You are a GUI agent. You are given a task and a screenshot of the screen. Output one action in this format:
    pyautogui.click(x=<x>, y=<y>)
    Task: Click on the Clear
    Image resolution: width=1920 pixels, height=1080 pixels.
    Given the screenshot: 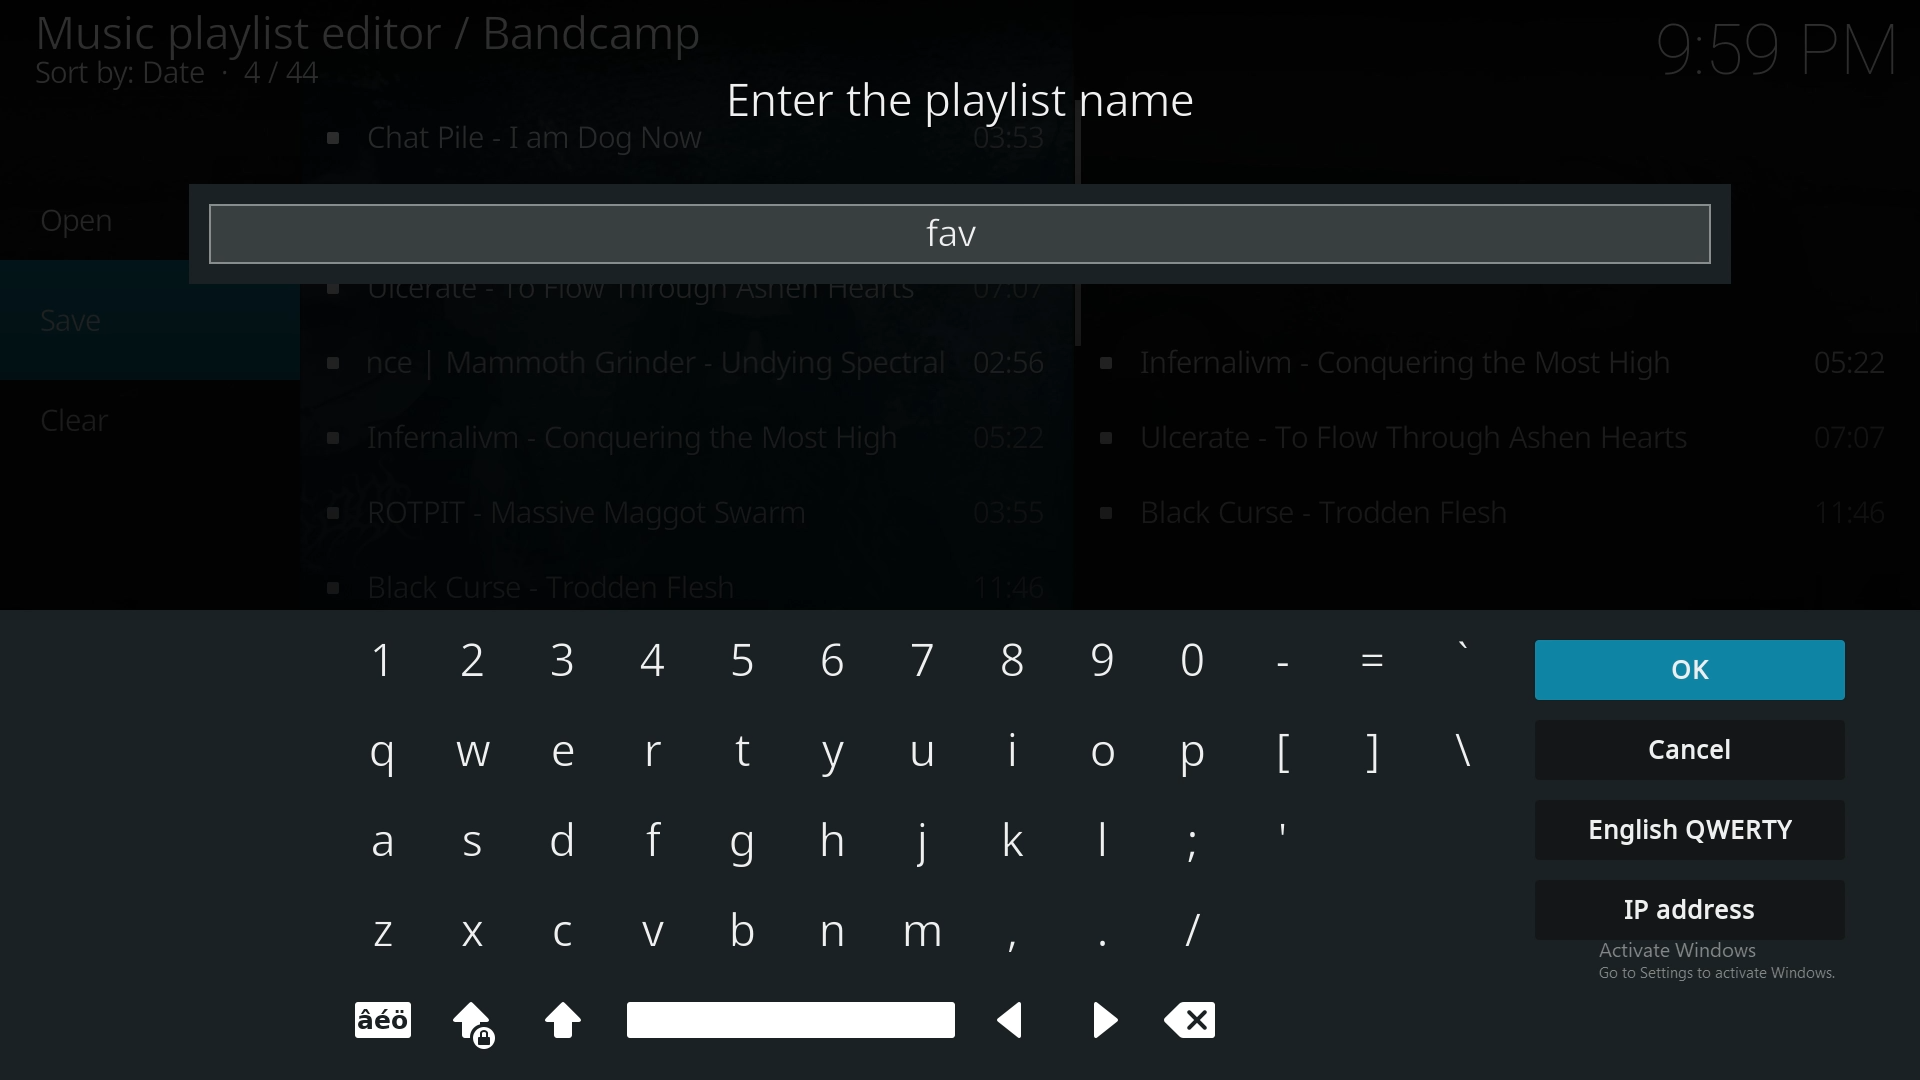 What is the action you would take?
    pyautogui.click(x=1198, y=1024)
    